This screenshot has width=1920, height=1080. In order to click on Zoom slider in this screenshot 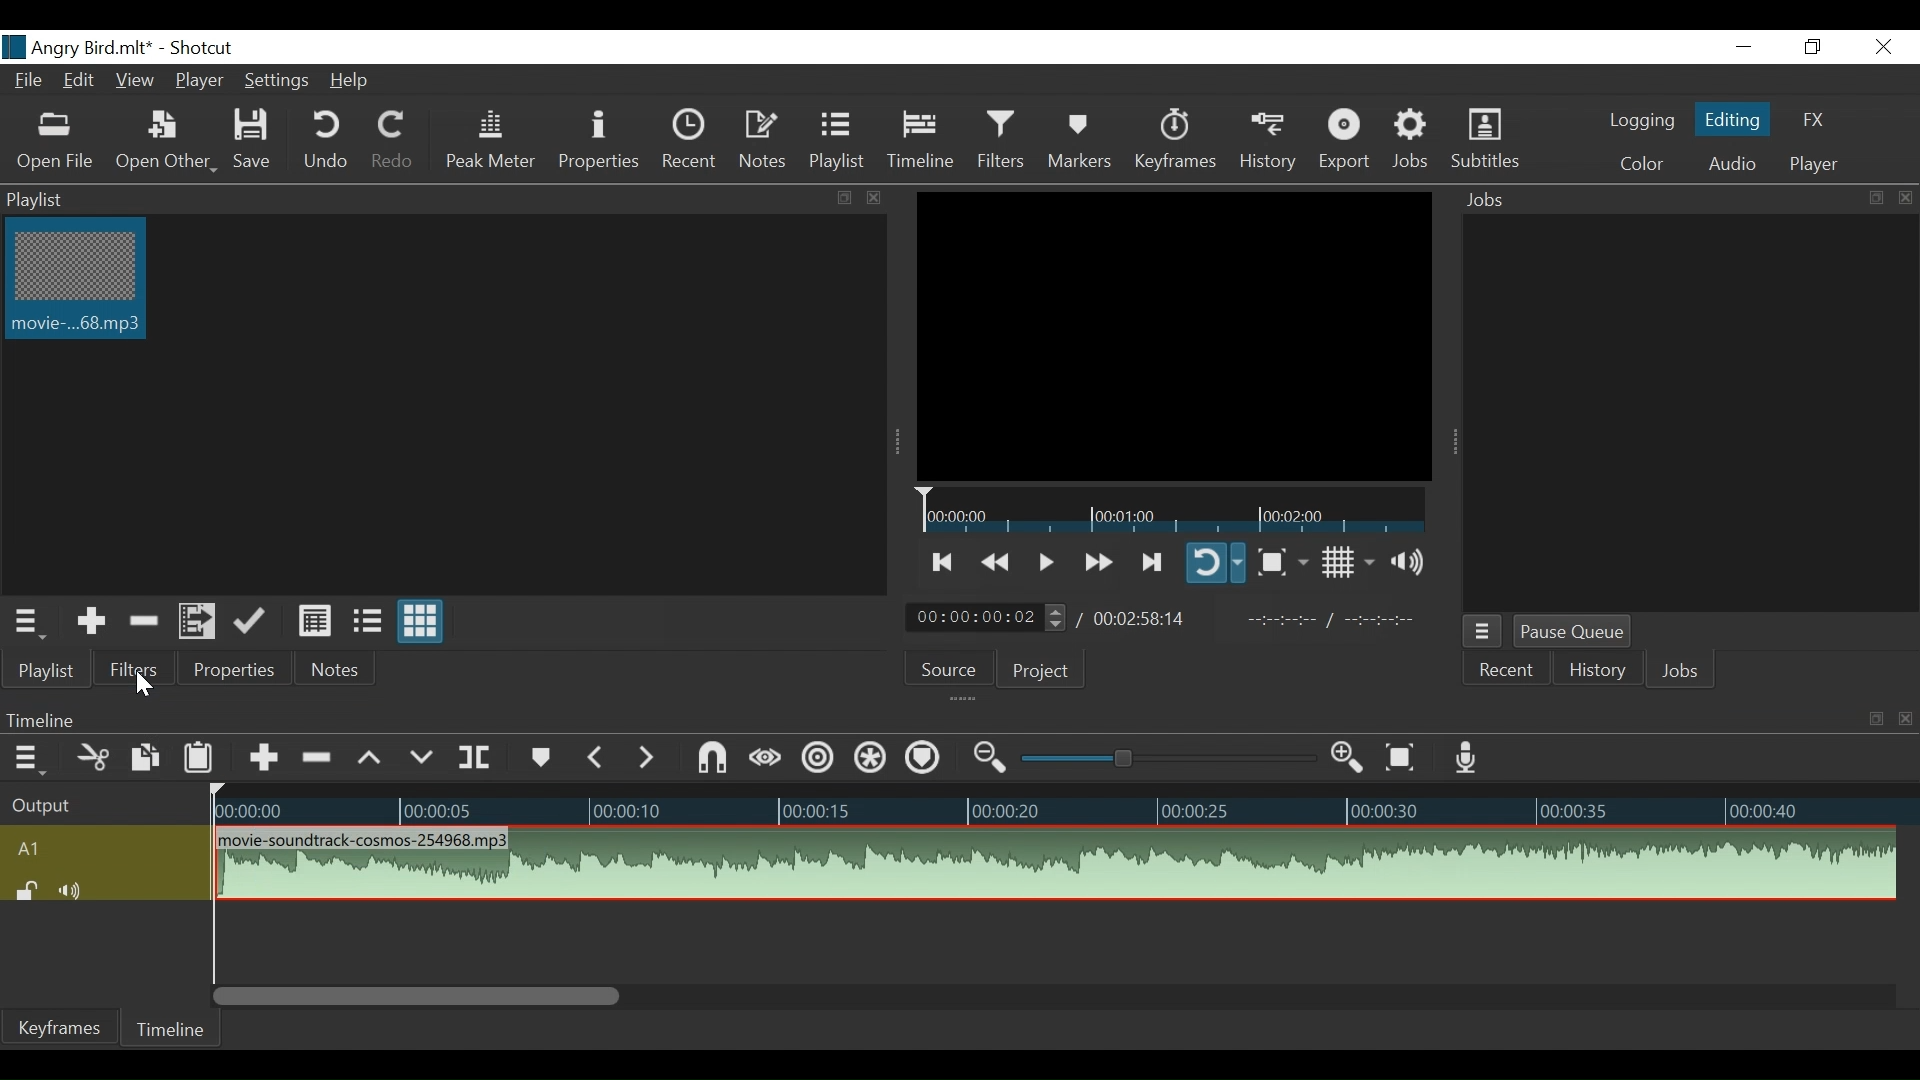, I will do `click(1162, 759)`.